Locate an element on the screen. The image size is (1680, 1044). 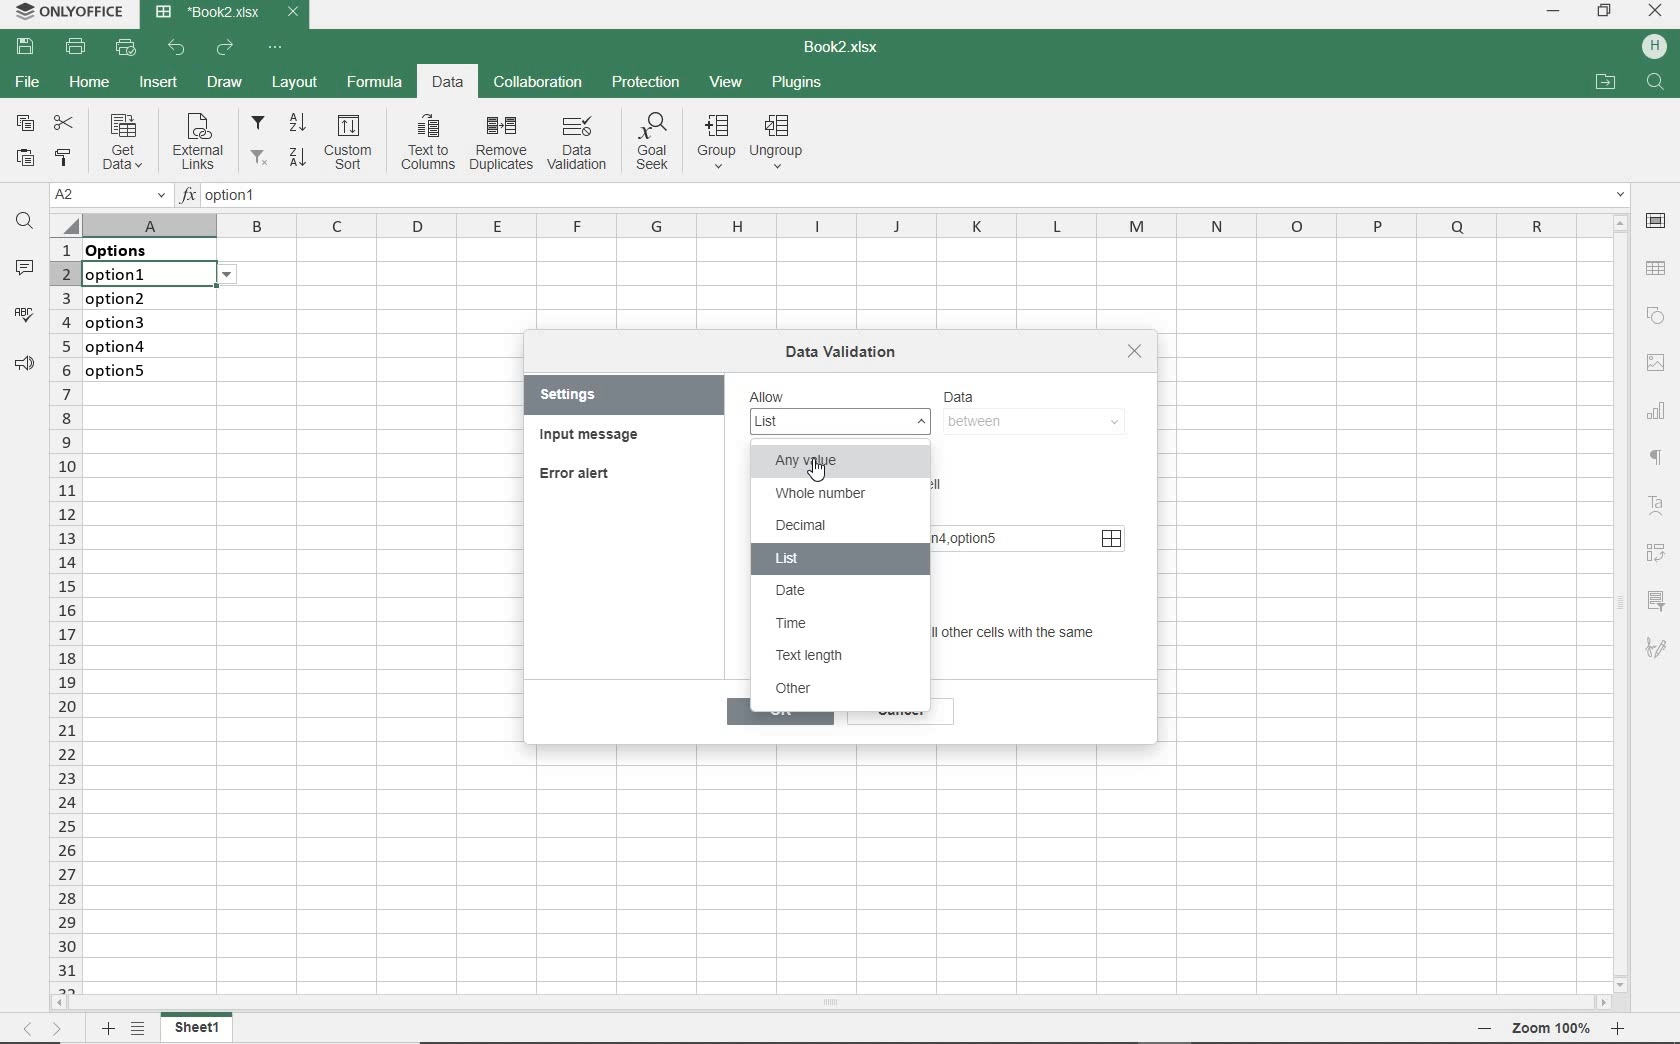
DATA is located at coordinates (1038, 394).